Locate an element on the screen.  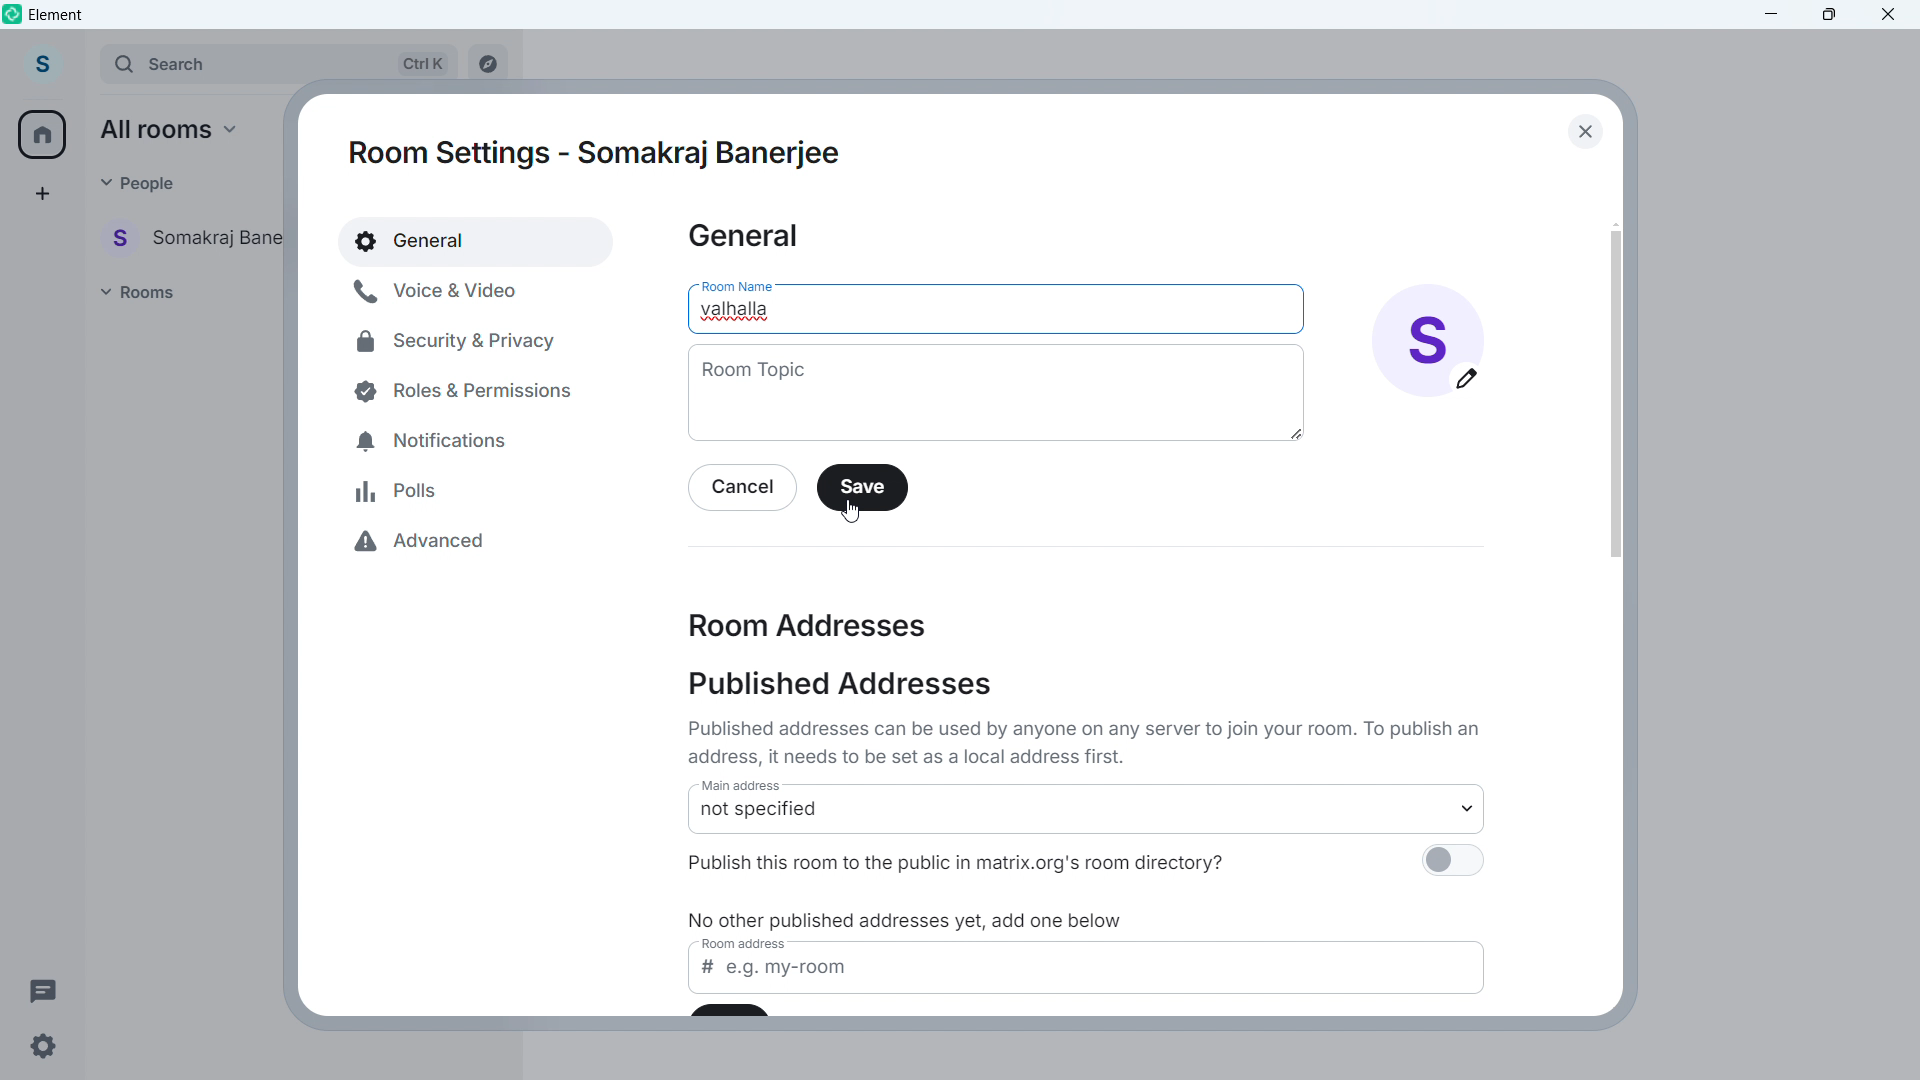
maximize is located at coordinates (1827, 16).